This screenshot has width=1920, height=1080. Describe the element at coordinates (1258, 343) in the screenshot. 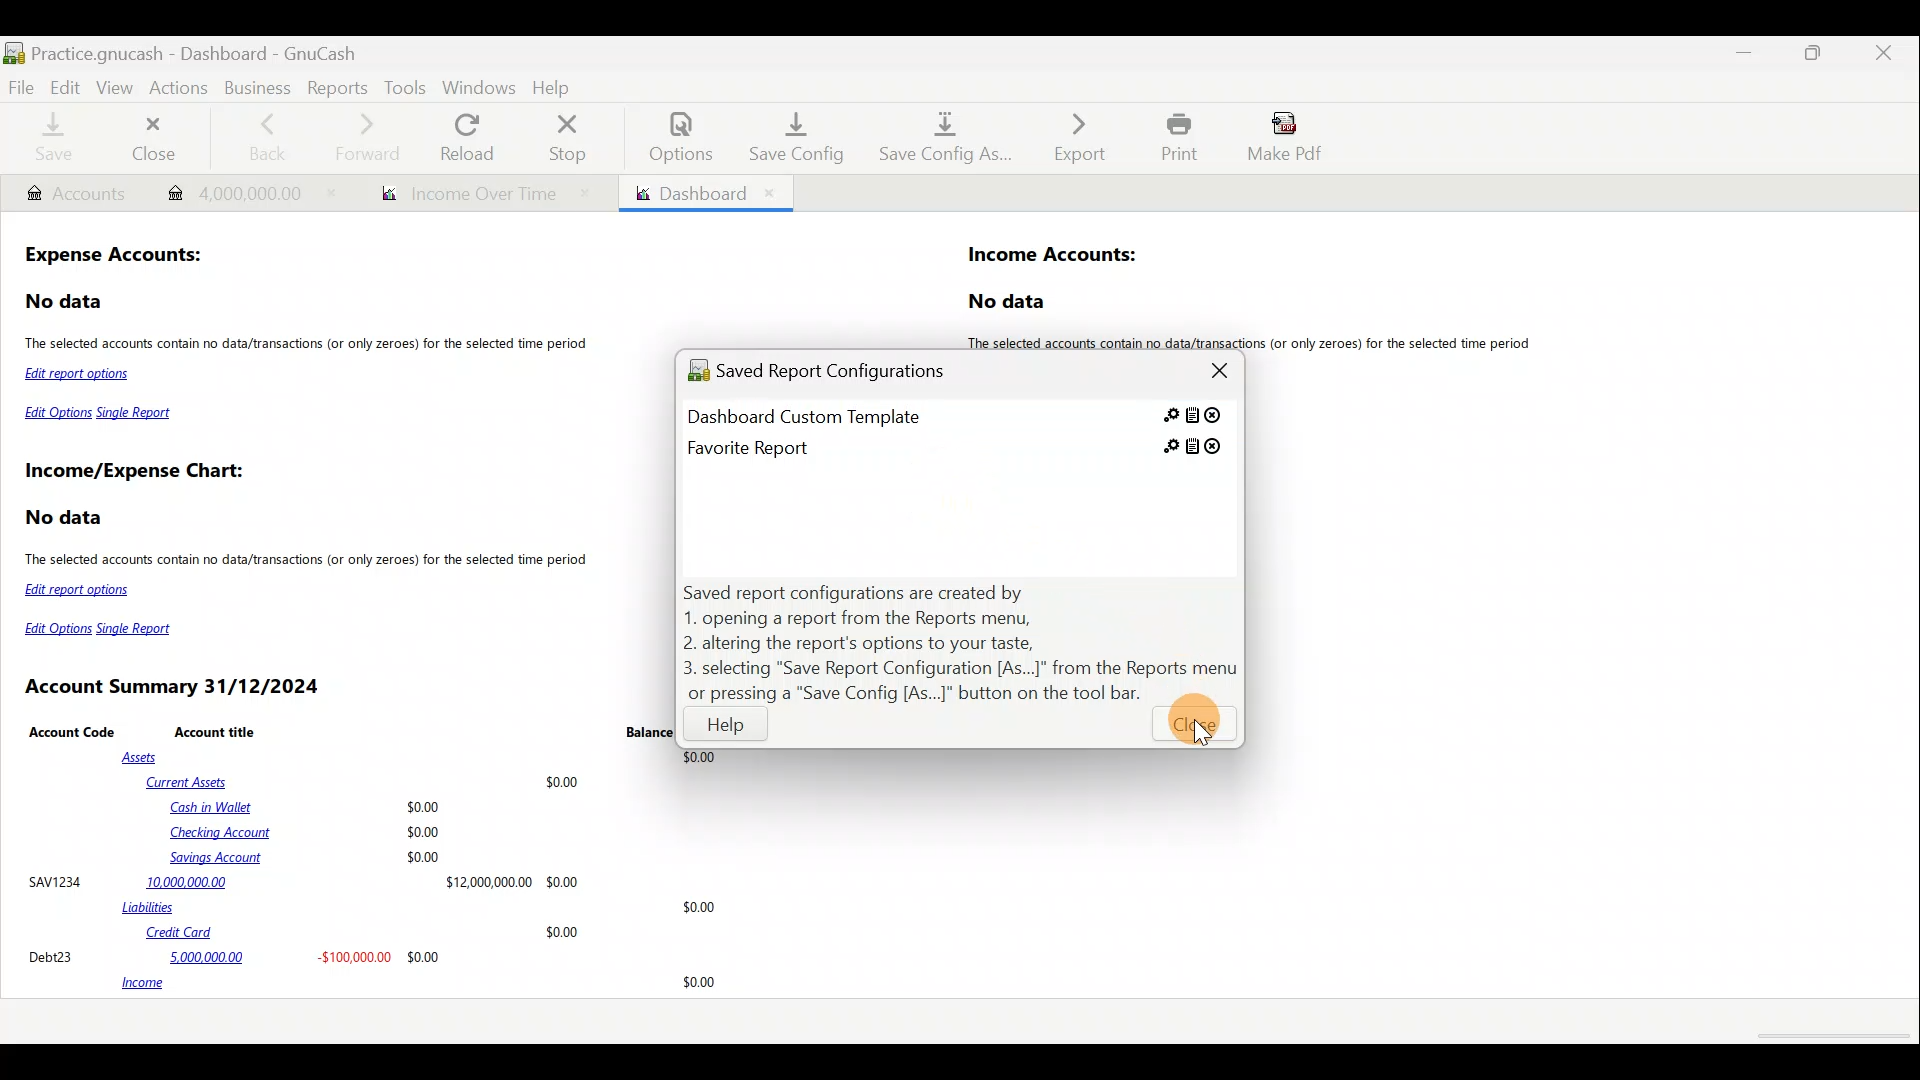

I see `The selected accounts contain no data/transactions (or only zeroes) for the selected time period` at that location.